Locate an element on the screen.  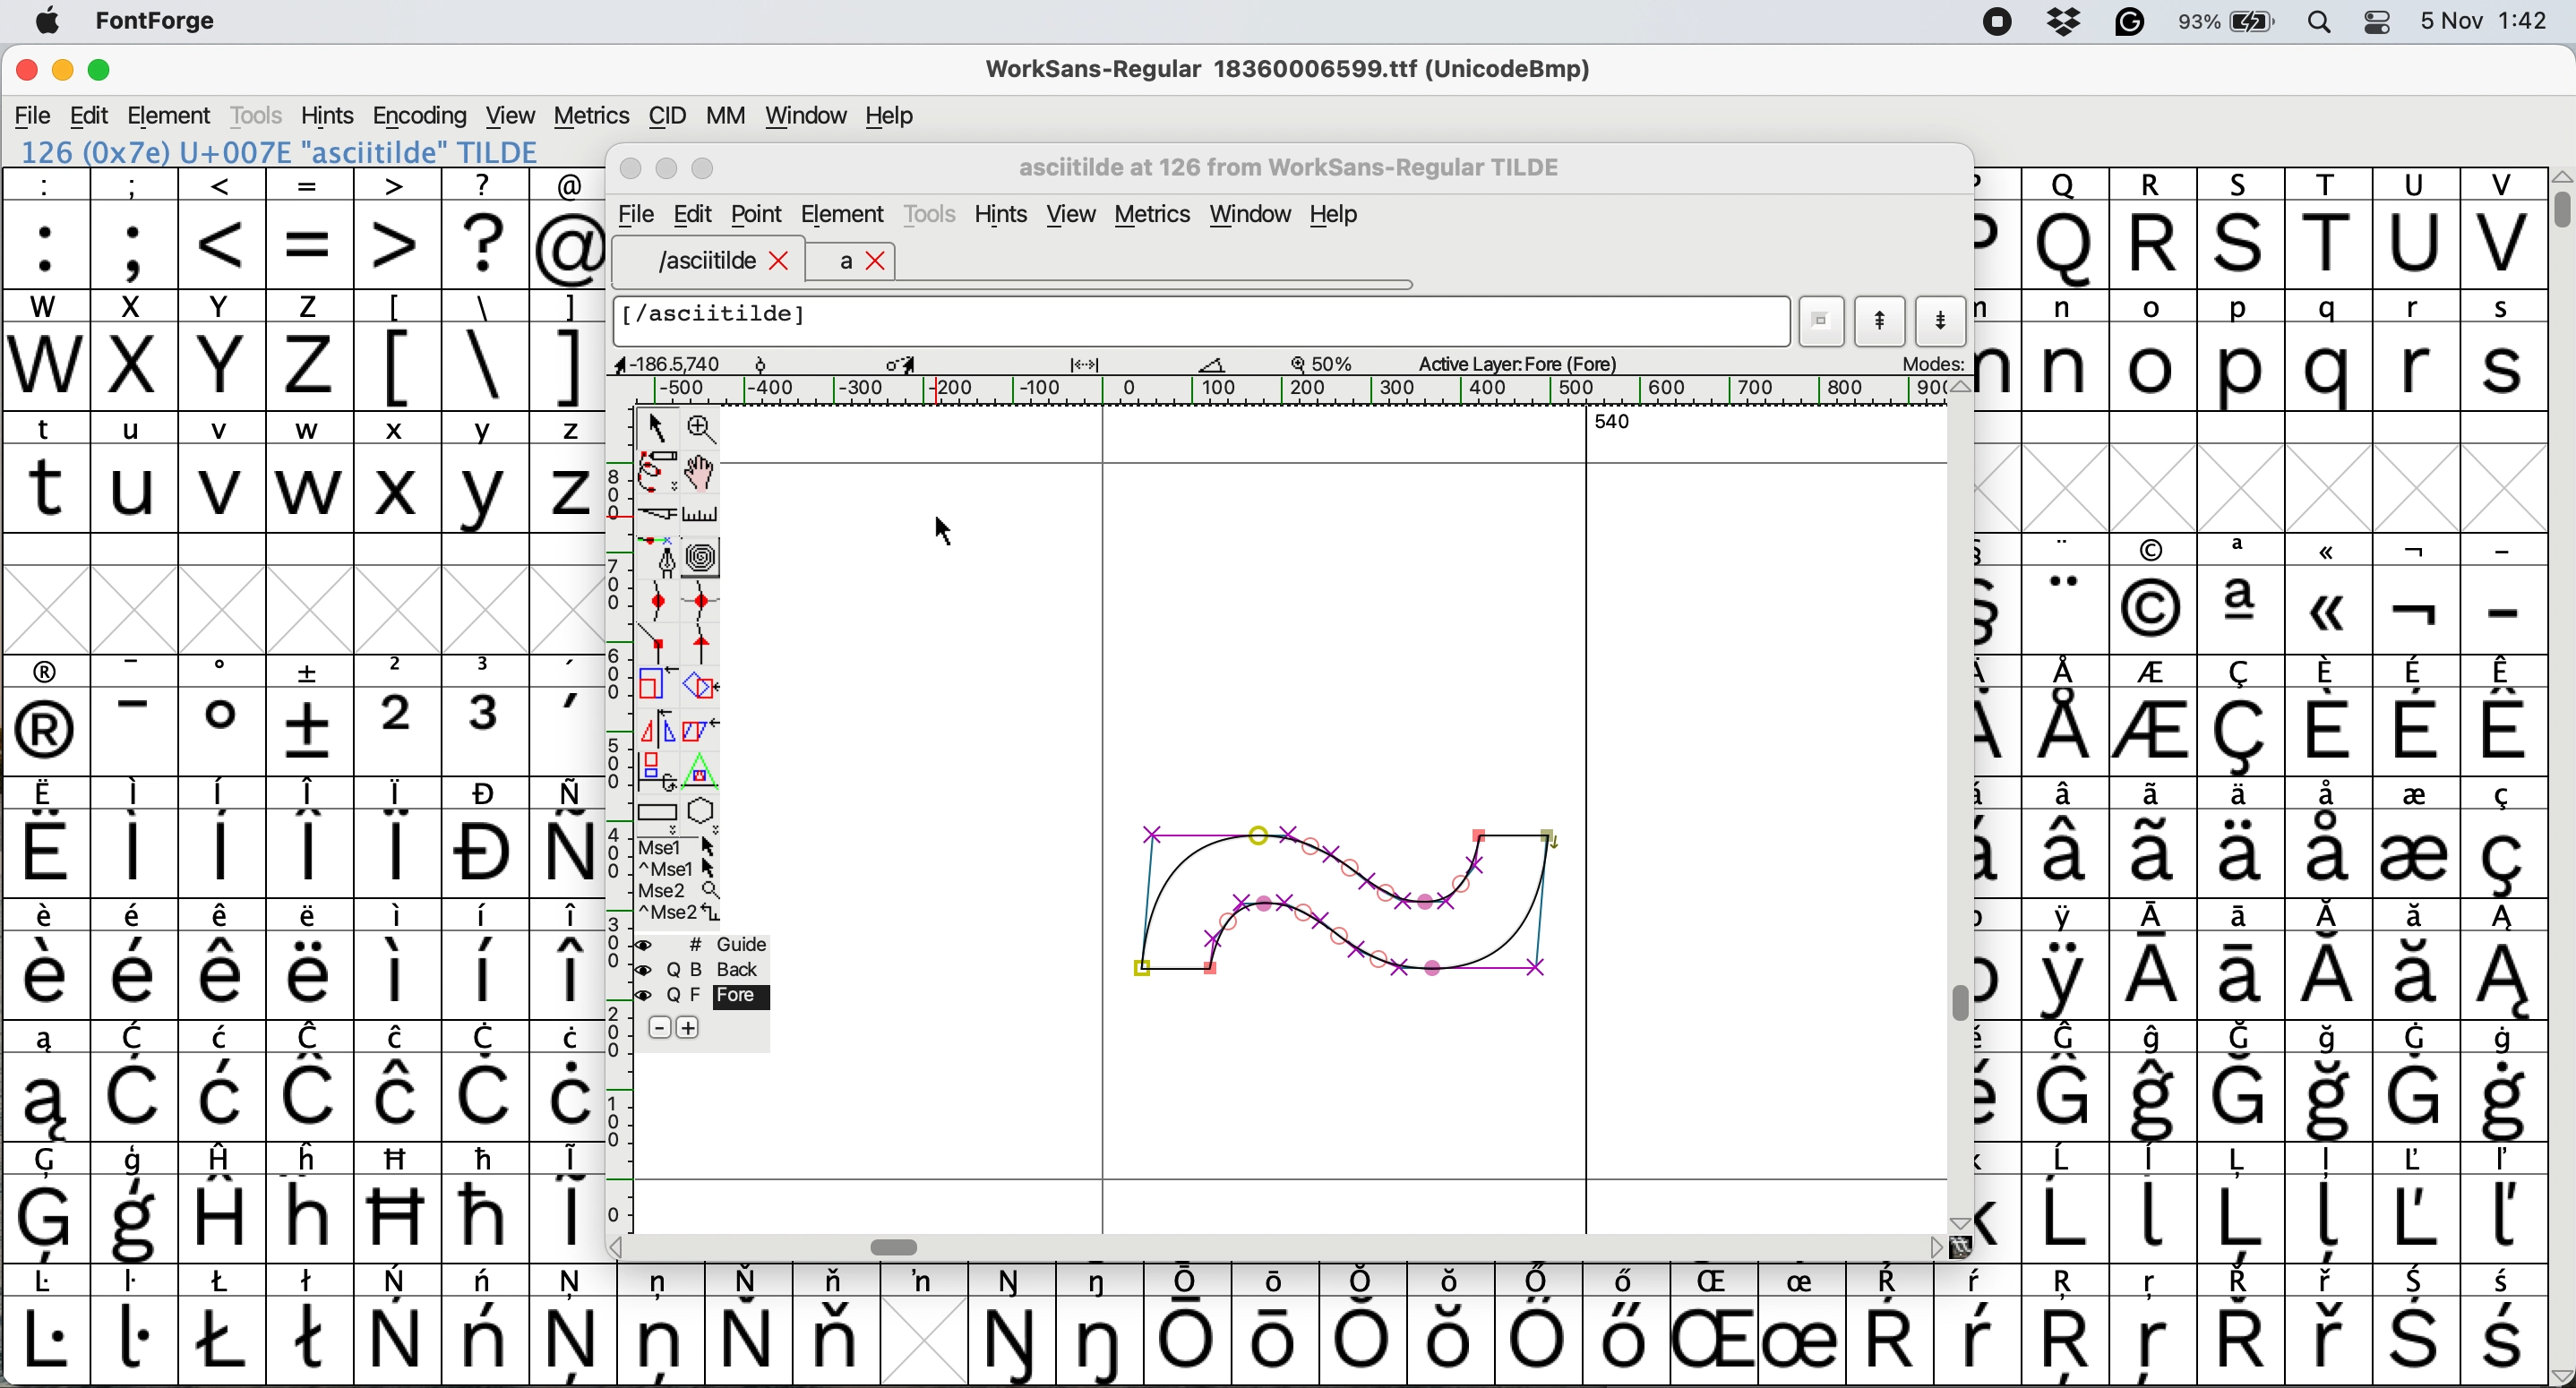
symbol is located at coordinates (400, 1326).